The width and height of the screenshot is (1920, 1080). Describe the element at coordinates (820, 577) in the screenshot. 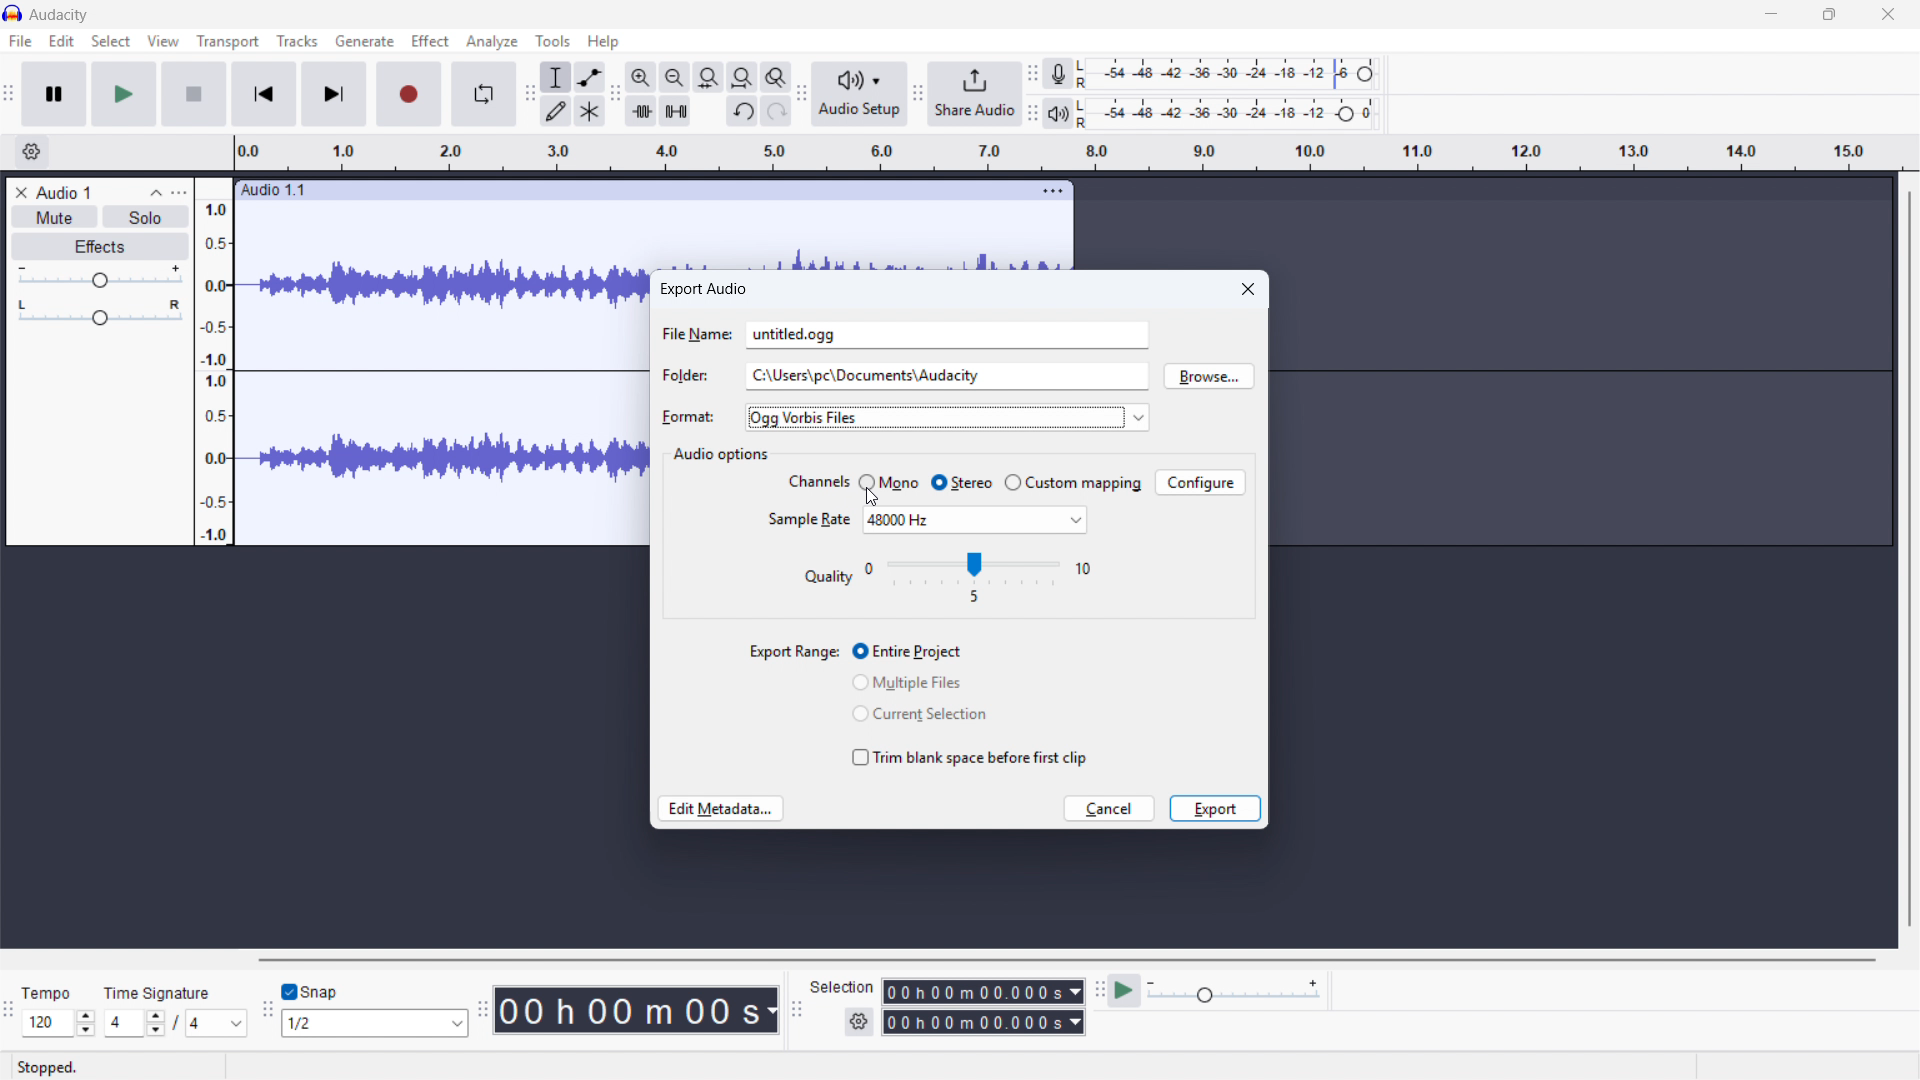

I see `quality` at that location.